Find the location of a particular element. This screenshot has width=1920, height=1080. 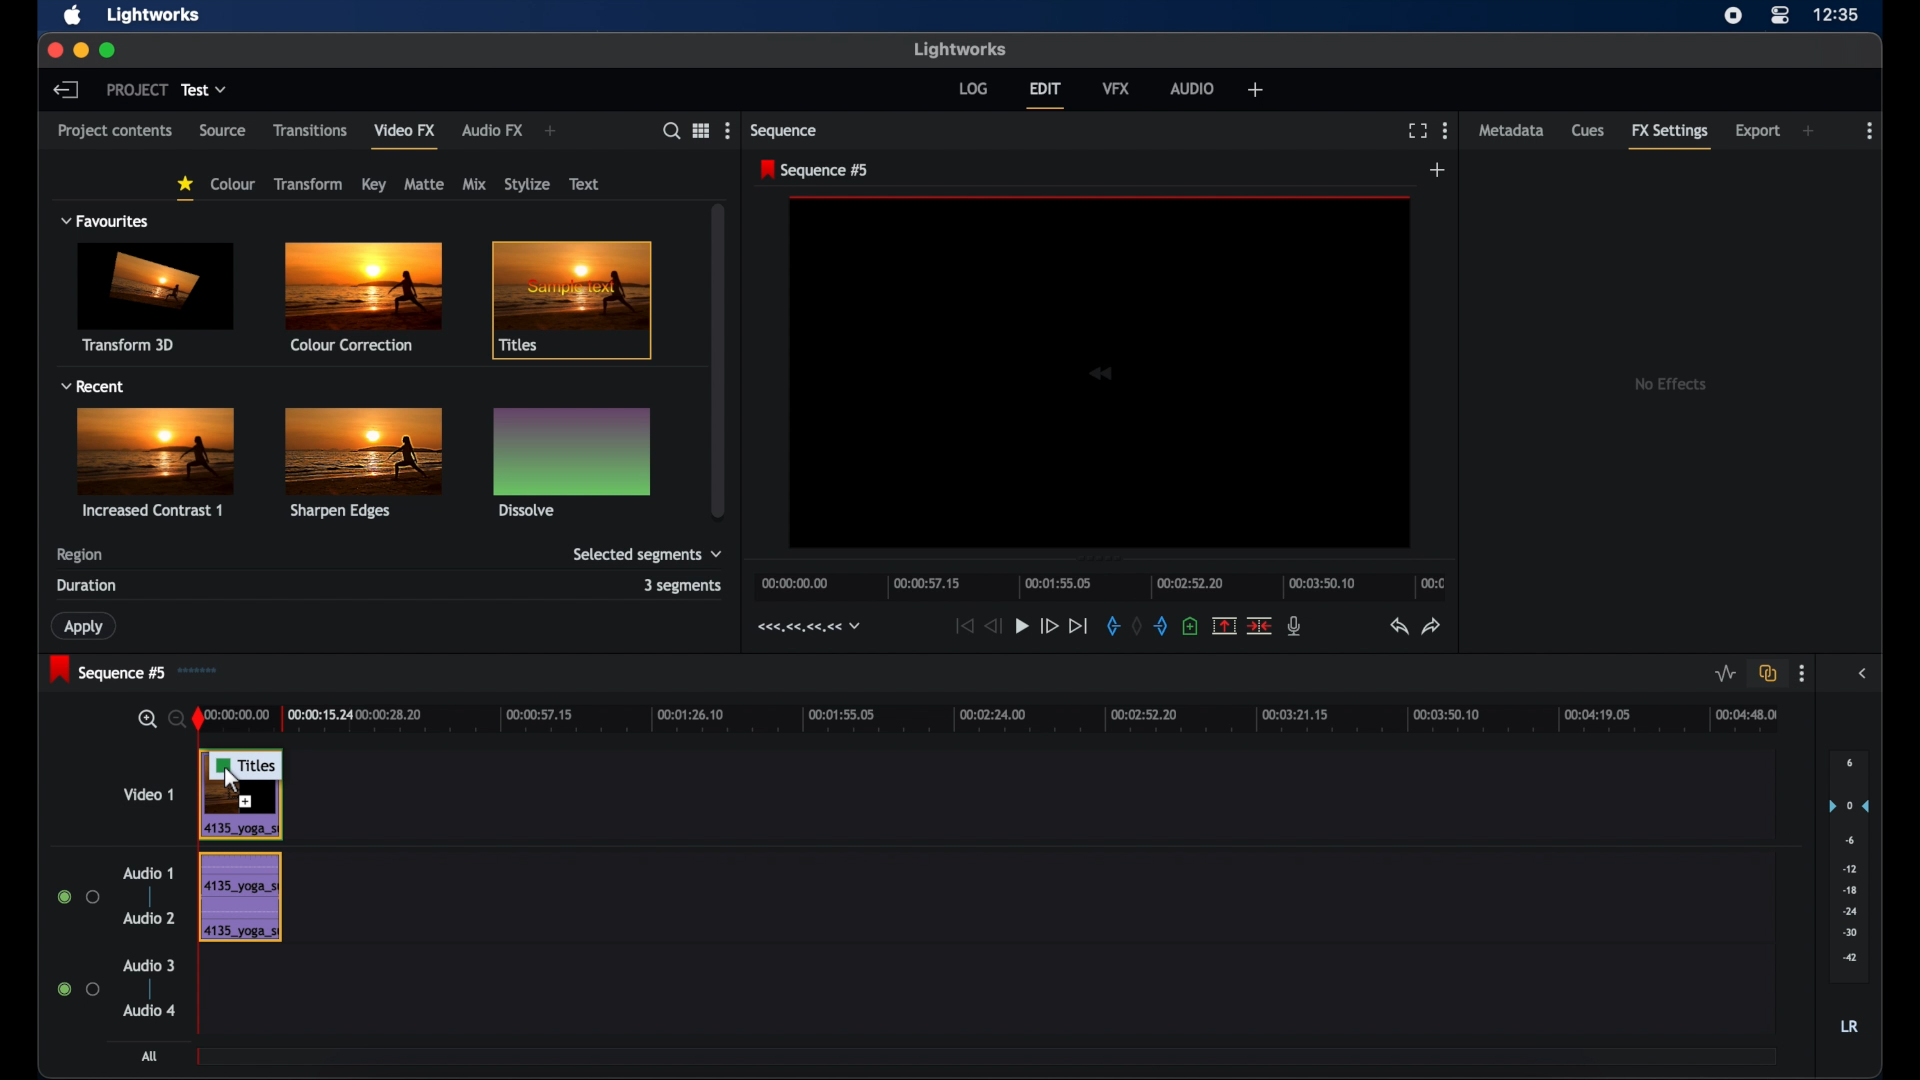

text is located at coordinates (584, 184).